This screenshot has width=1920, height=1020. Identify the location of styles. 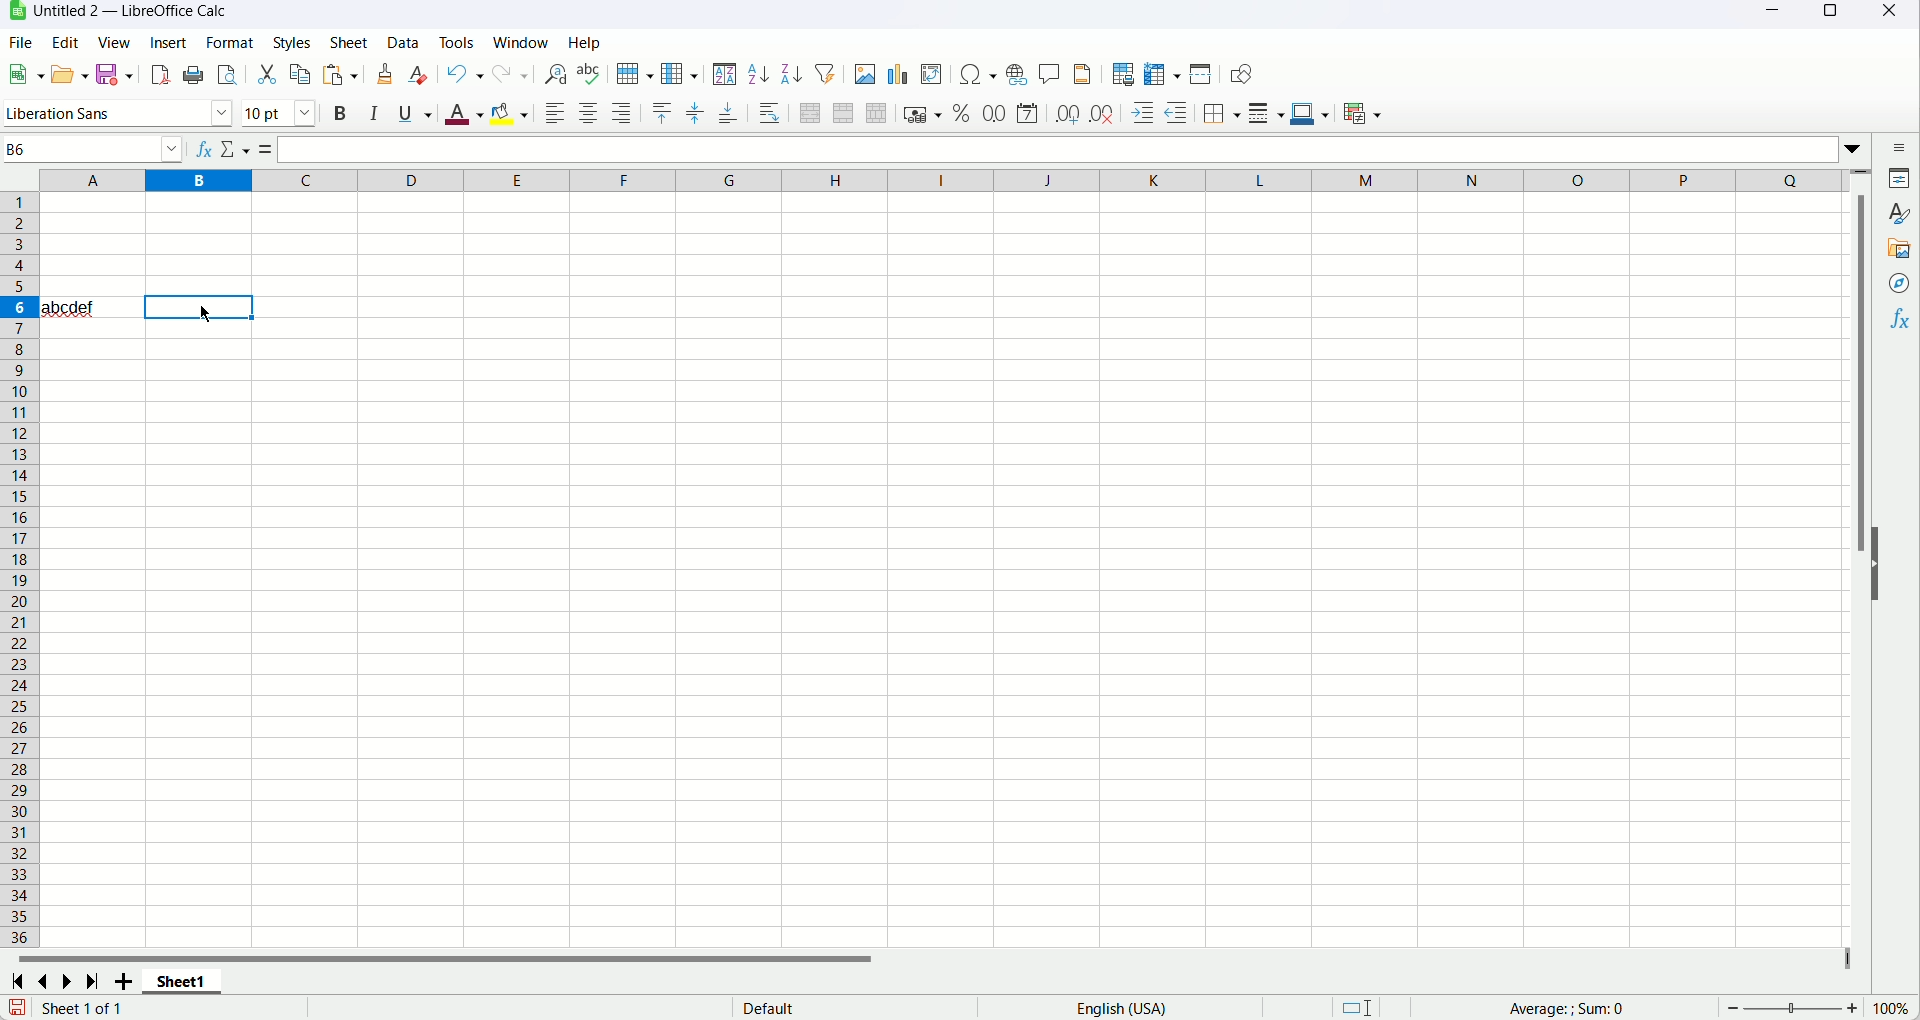
(1901, 216).